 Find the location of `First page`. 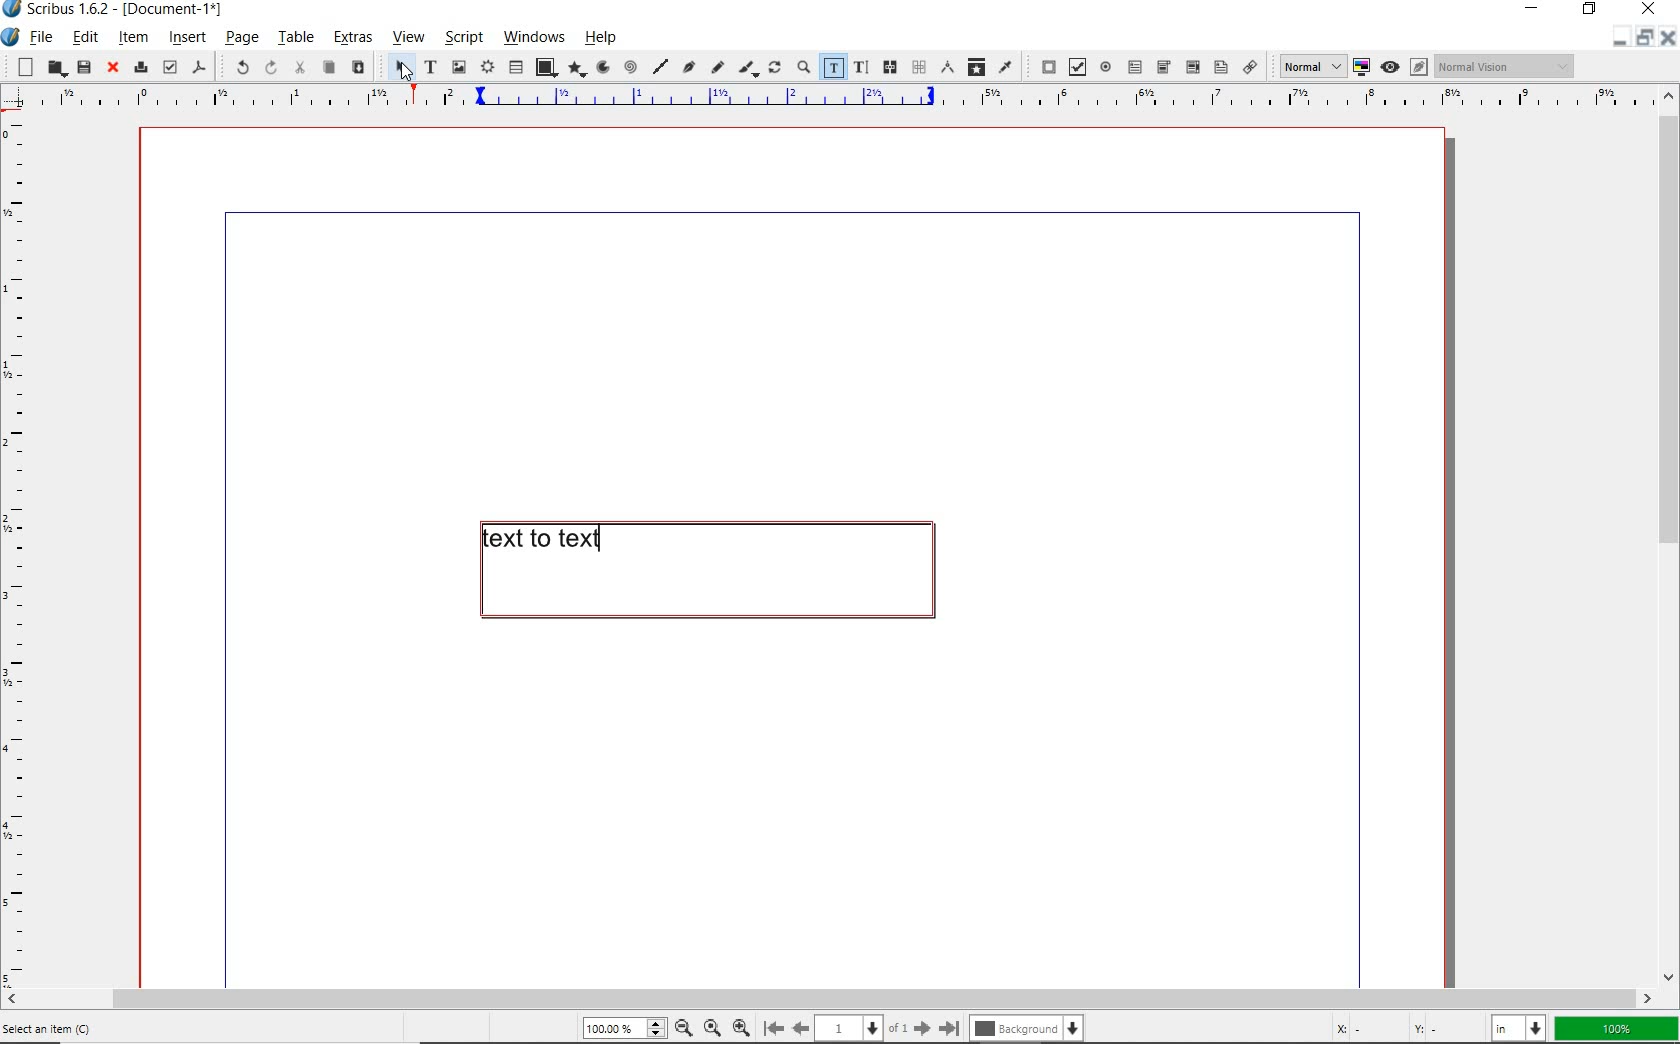

First page is located at coordinates (772, 1029).